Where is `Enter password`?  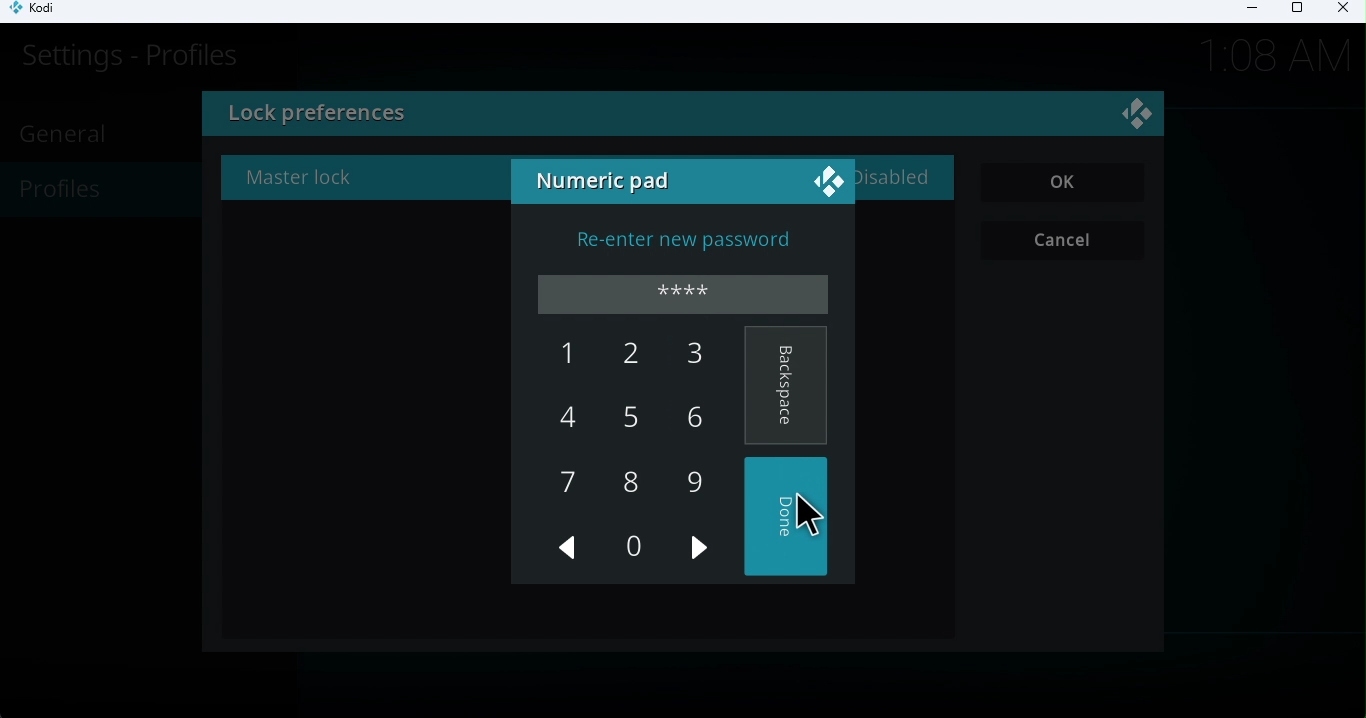 Enter password is located at coordinates (682, 295).